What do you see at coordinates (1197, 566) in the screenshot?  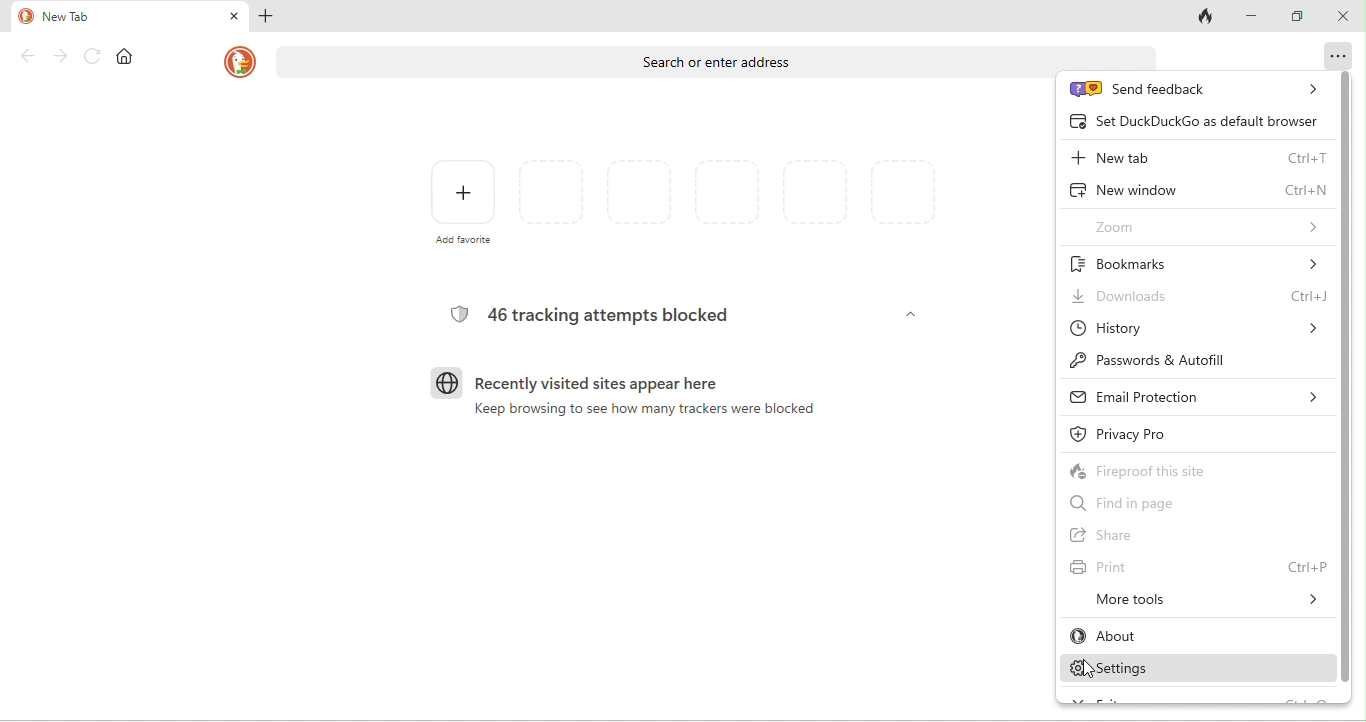 I see `print` at bounding box center [1197, 566].